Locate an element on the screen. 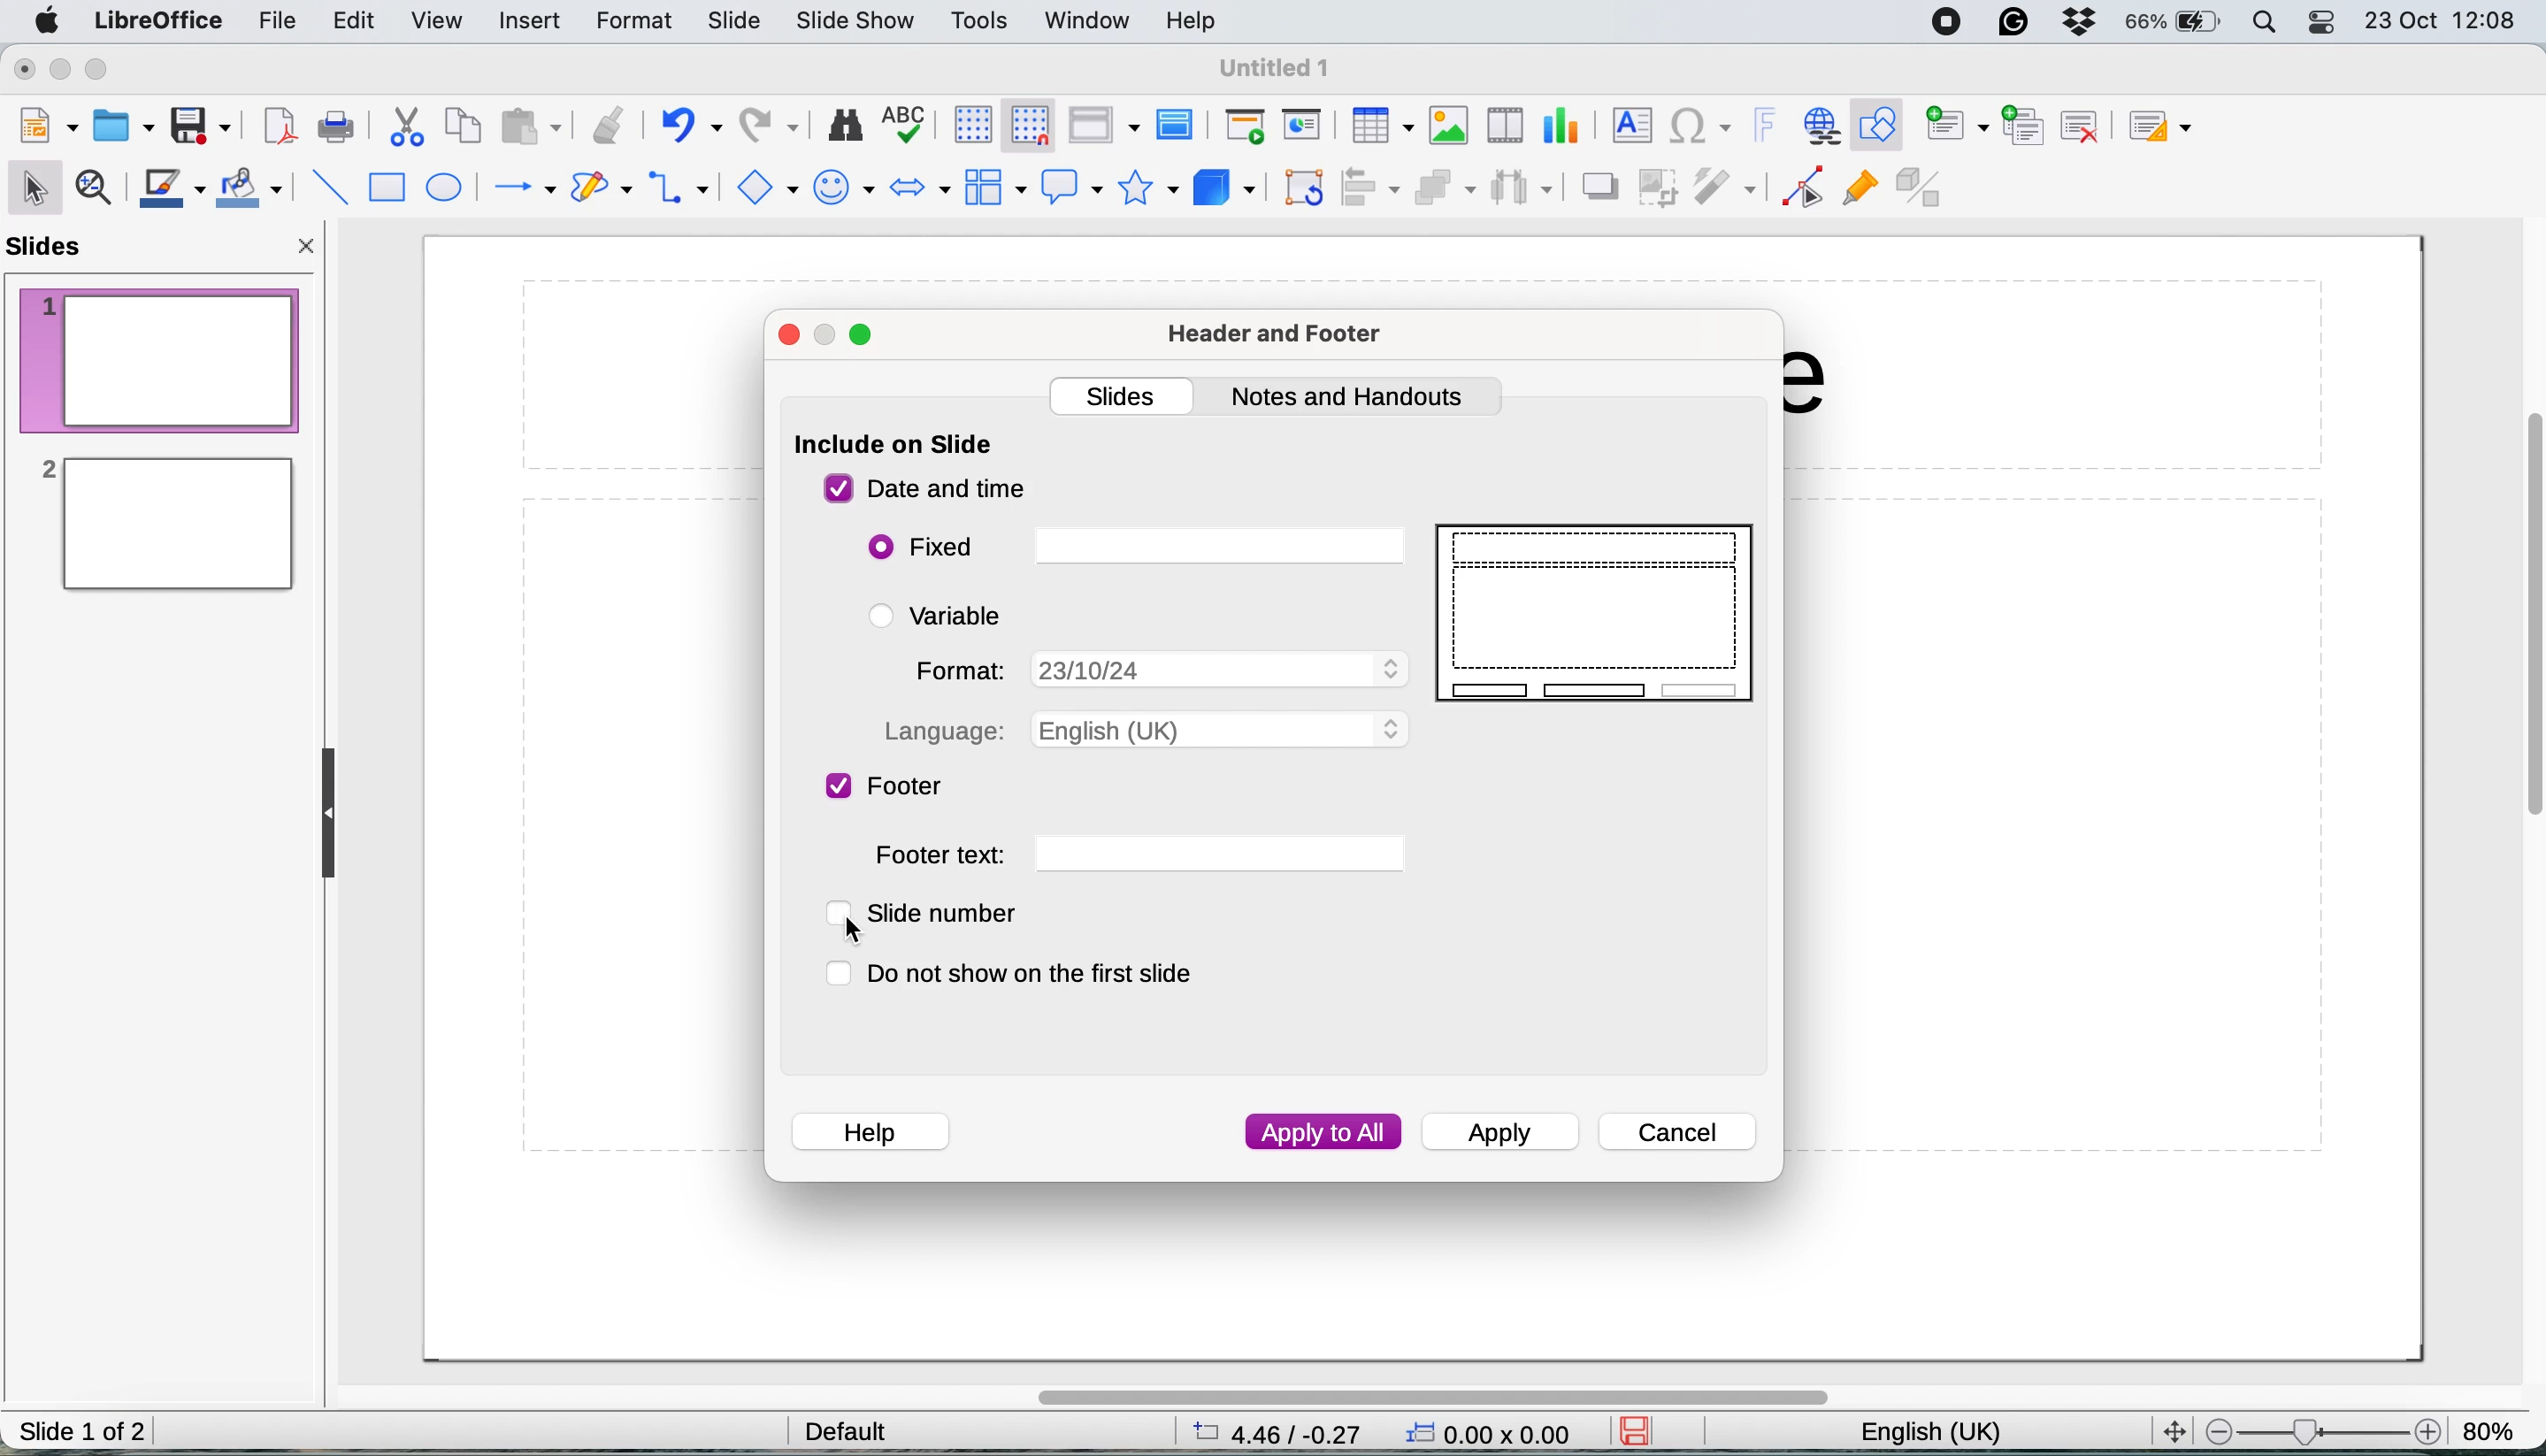 The image size is (2546, 1456). shadow is located at coordinates (1598, 187).